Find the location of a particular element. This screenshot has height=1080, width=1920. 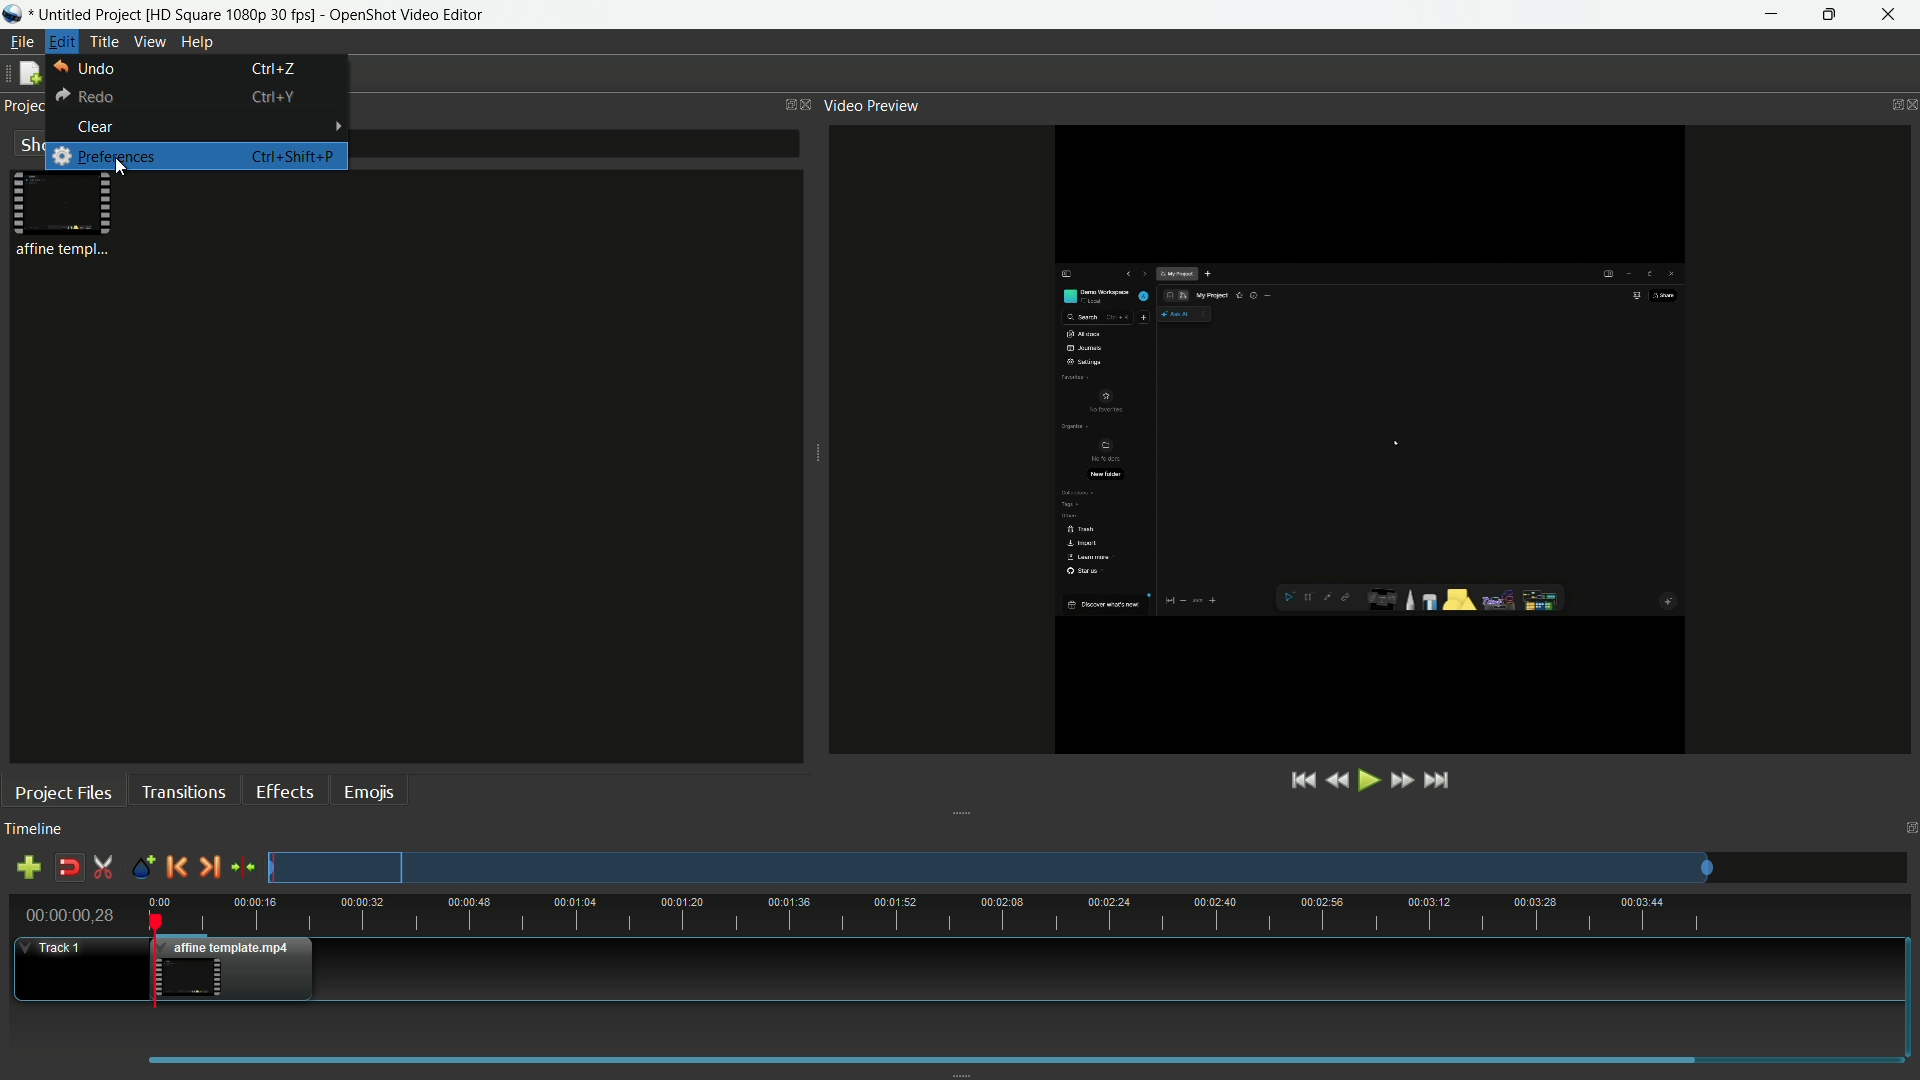

app icon is located at coordinates (15, 16).